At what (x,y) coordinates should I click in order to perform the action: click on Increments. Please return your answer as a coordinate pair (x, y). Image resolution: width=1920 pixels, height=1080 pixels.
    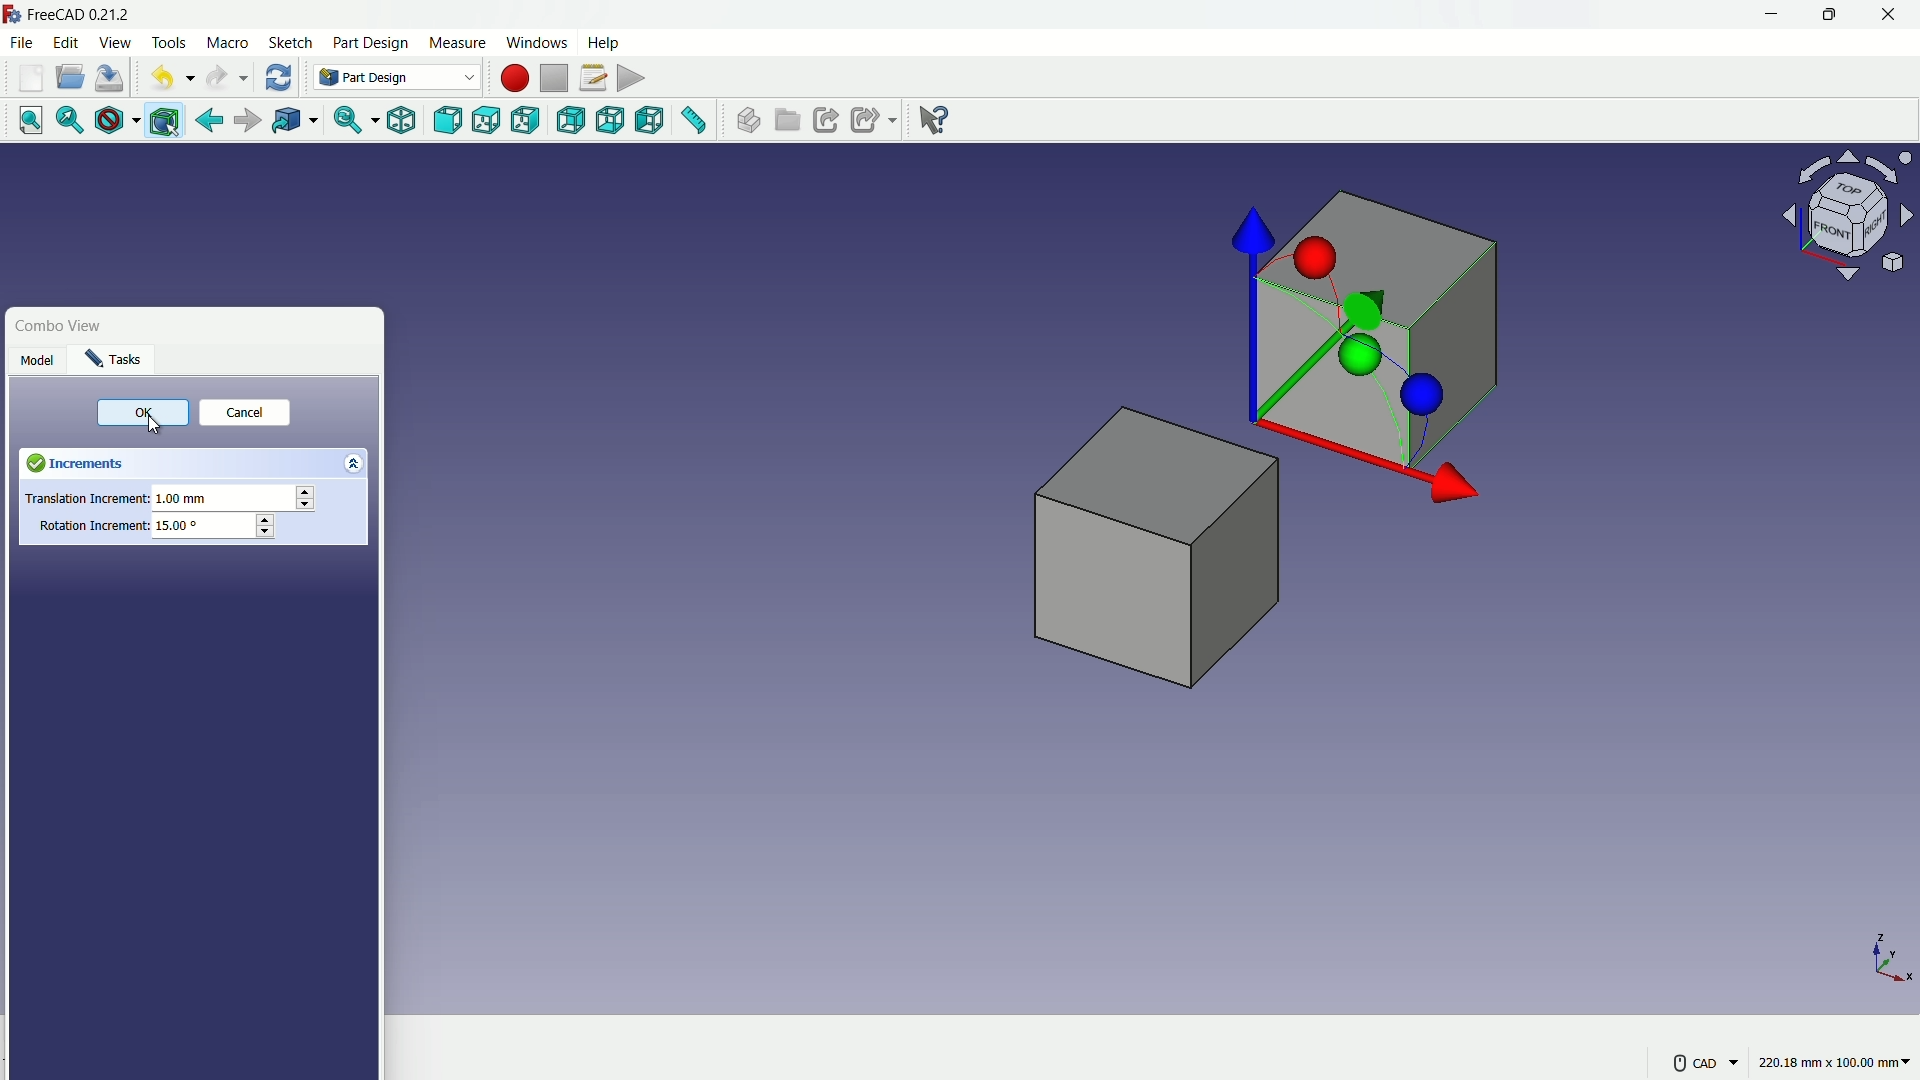
    Looking at the image, I should click on (122, 462).